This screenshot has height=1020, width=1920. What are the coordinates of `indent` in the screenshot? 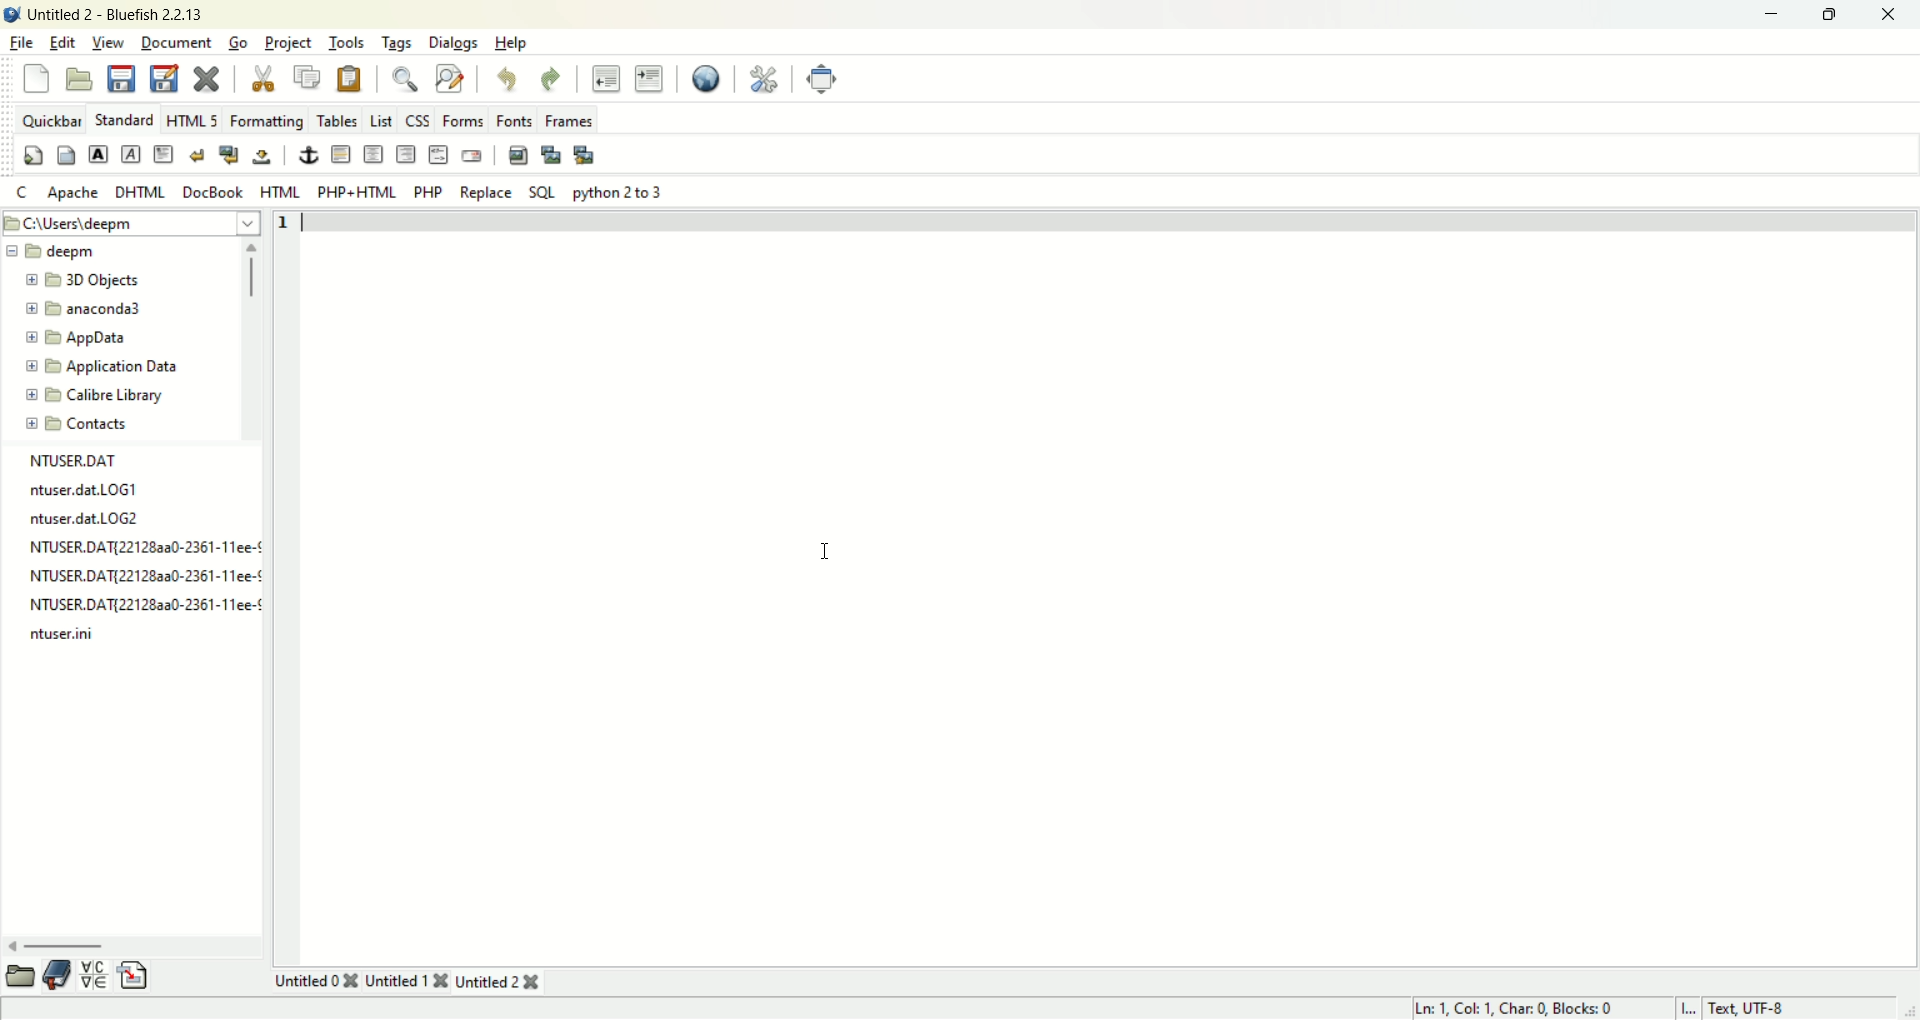 It's located at (650, 78).